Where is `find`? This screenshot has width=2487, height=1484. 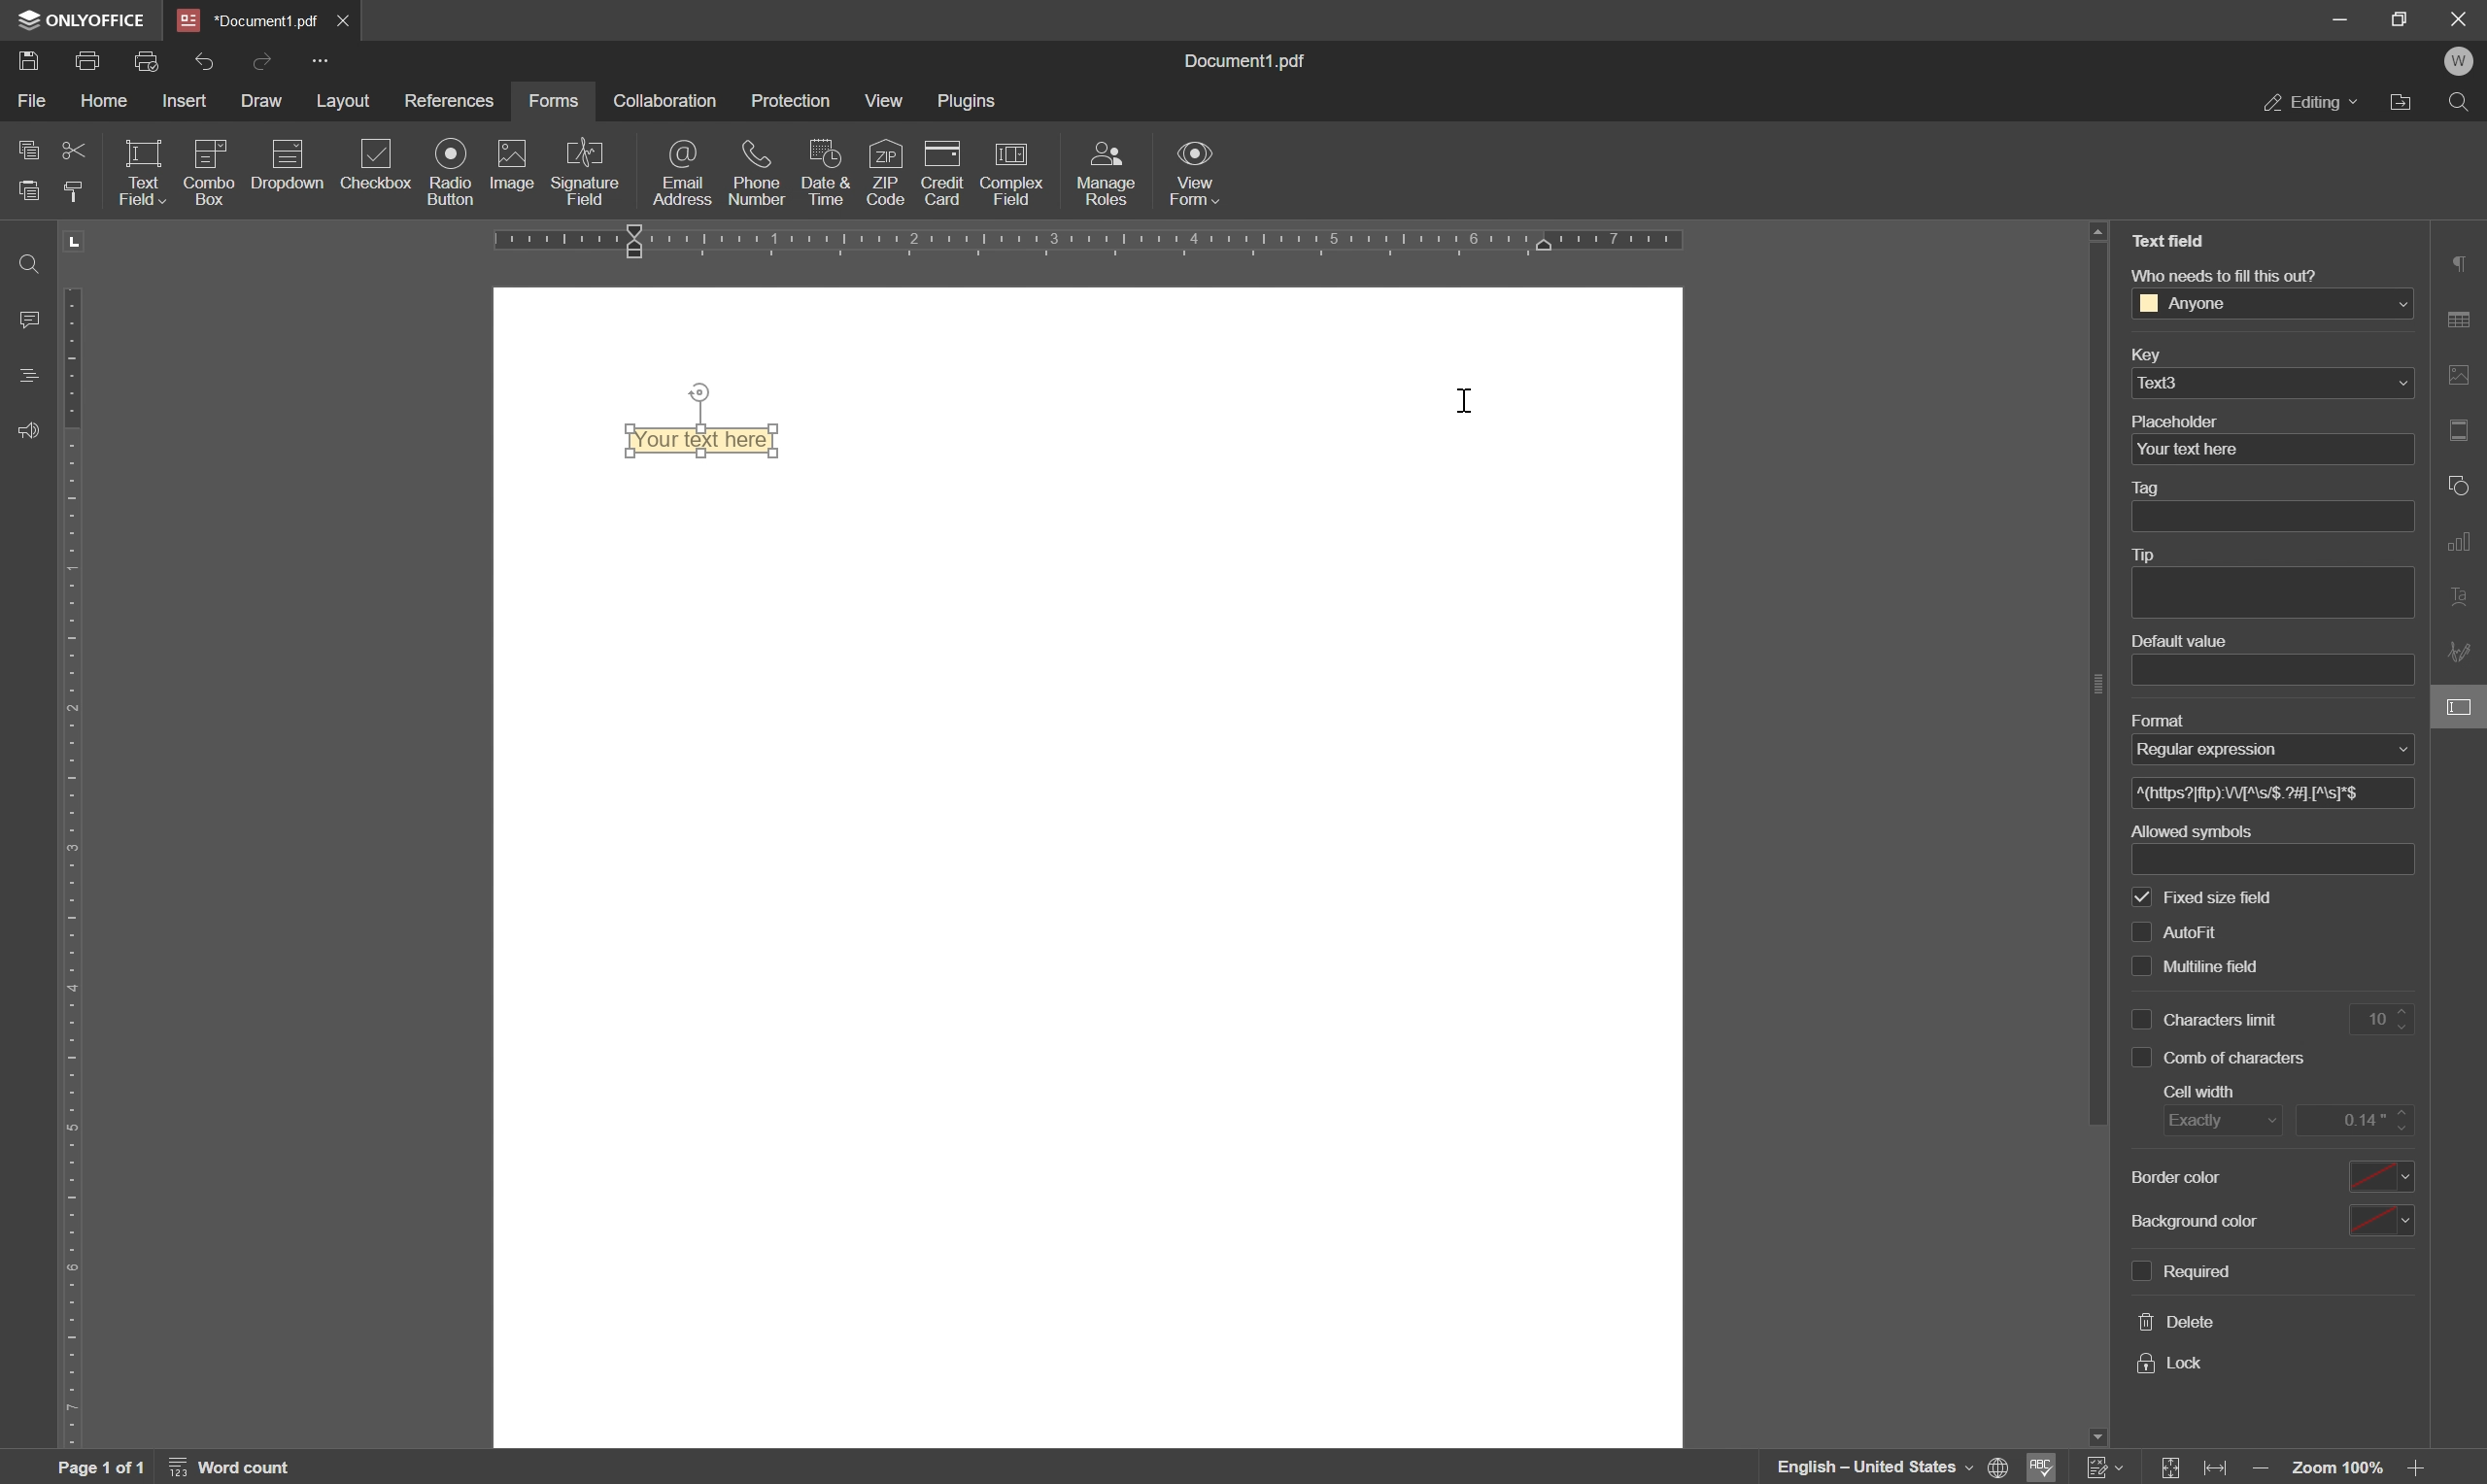
find is located at coordinates (23, 261).